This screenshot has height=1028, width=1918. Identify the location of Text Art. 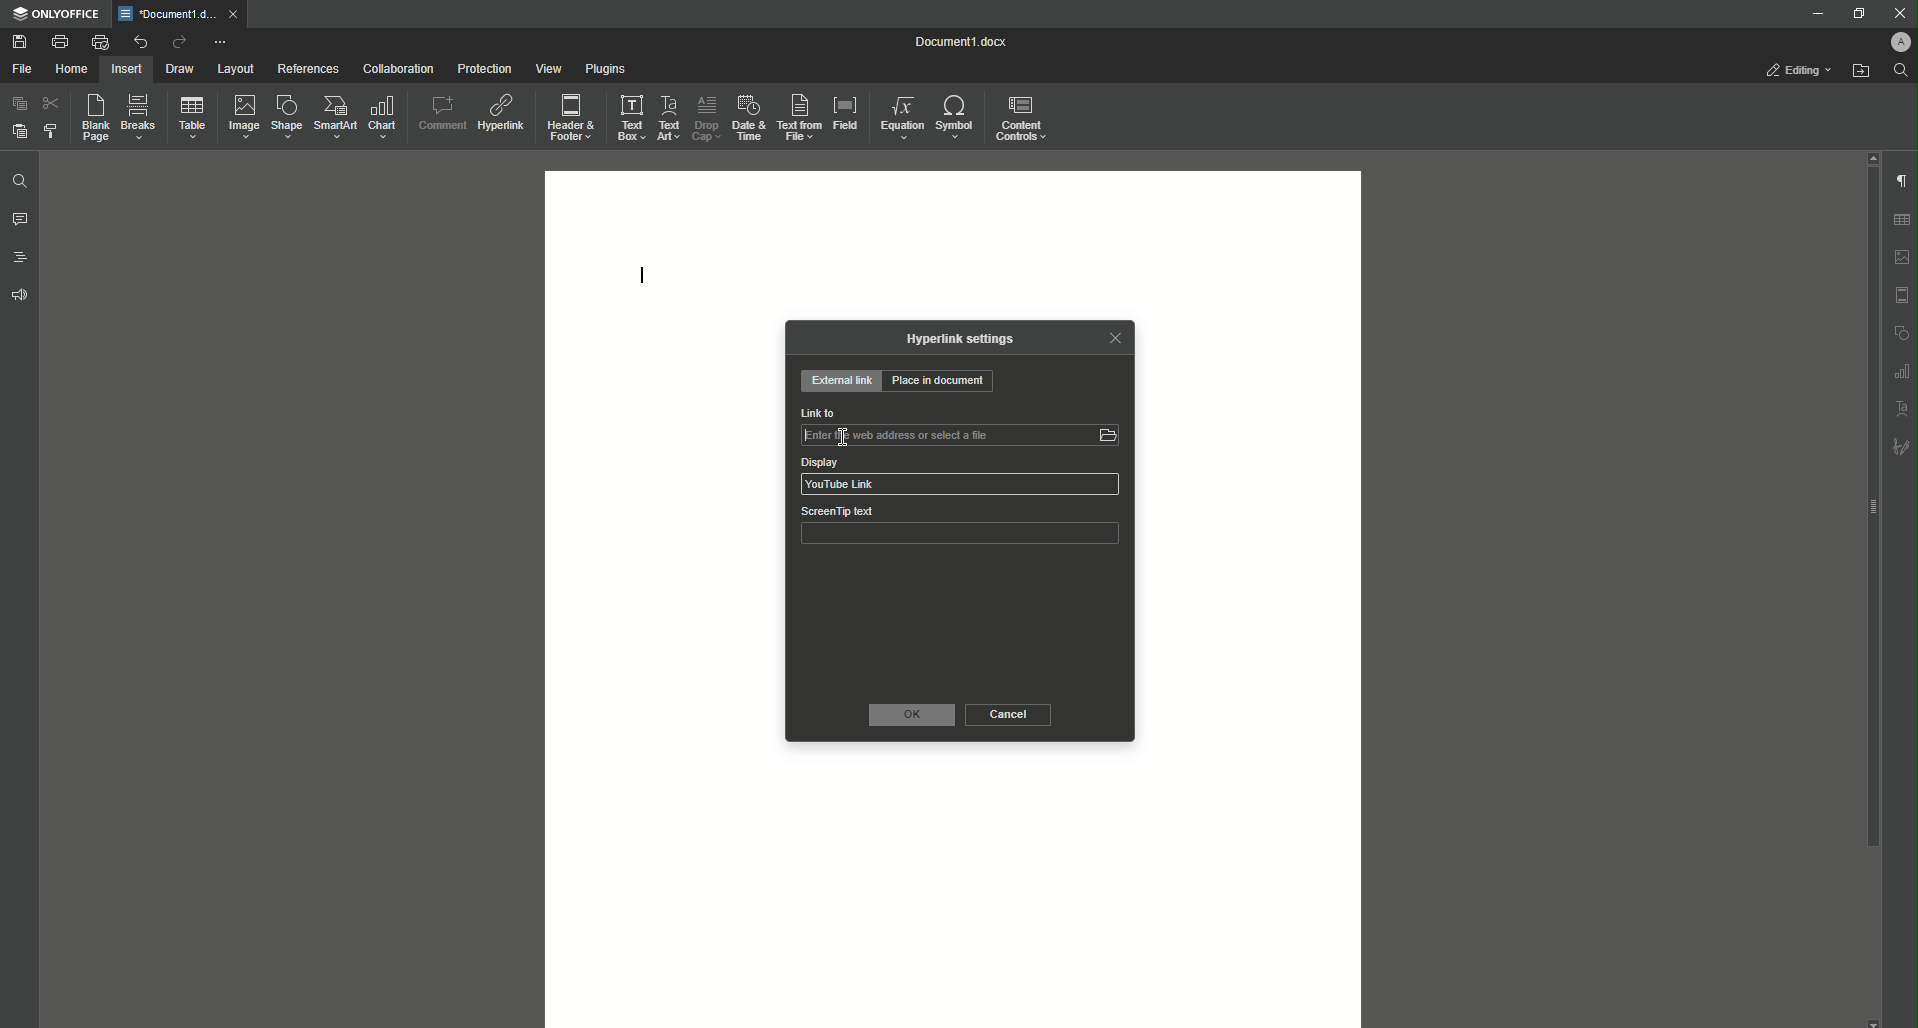
(670, 118).